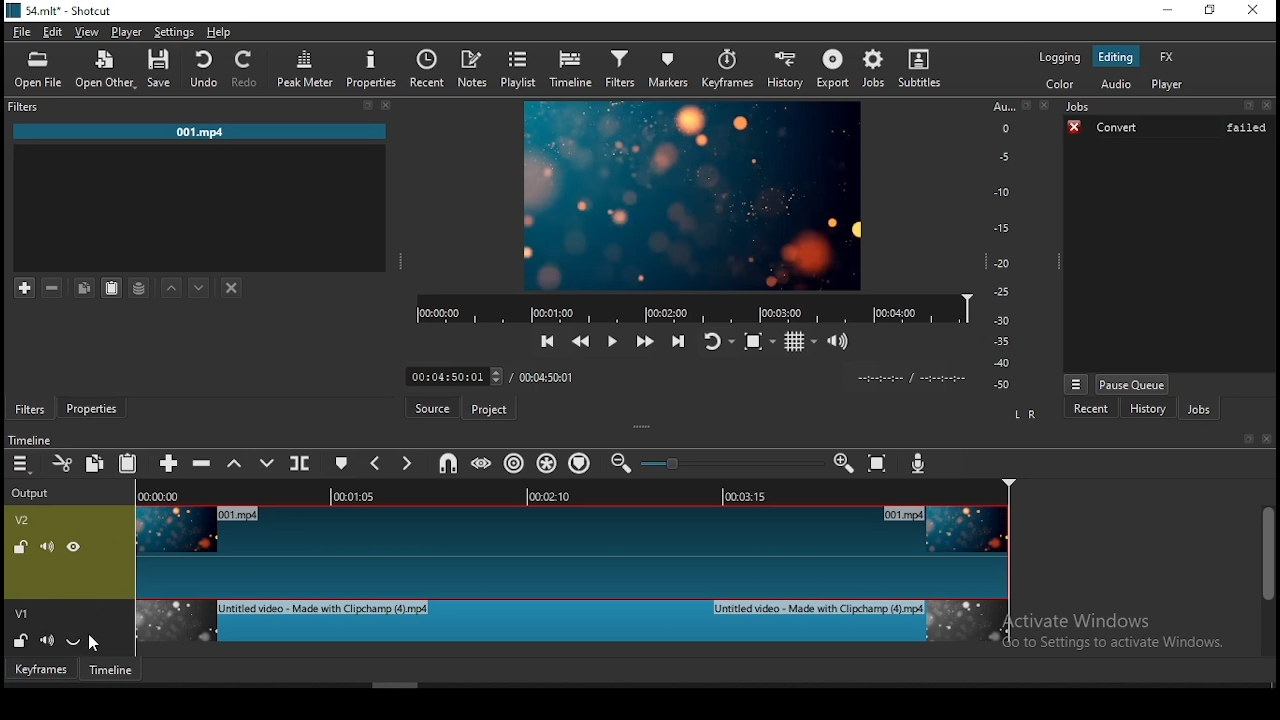  What do you see at coordinates (201, 106) in the screenshot?
I see `FITER` at bounding box center [201, 106].